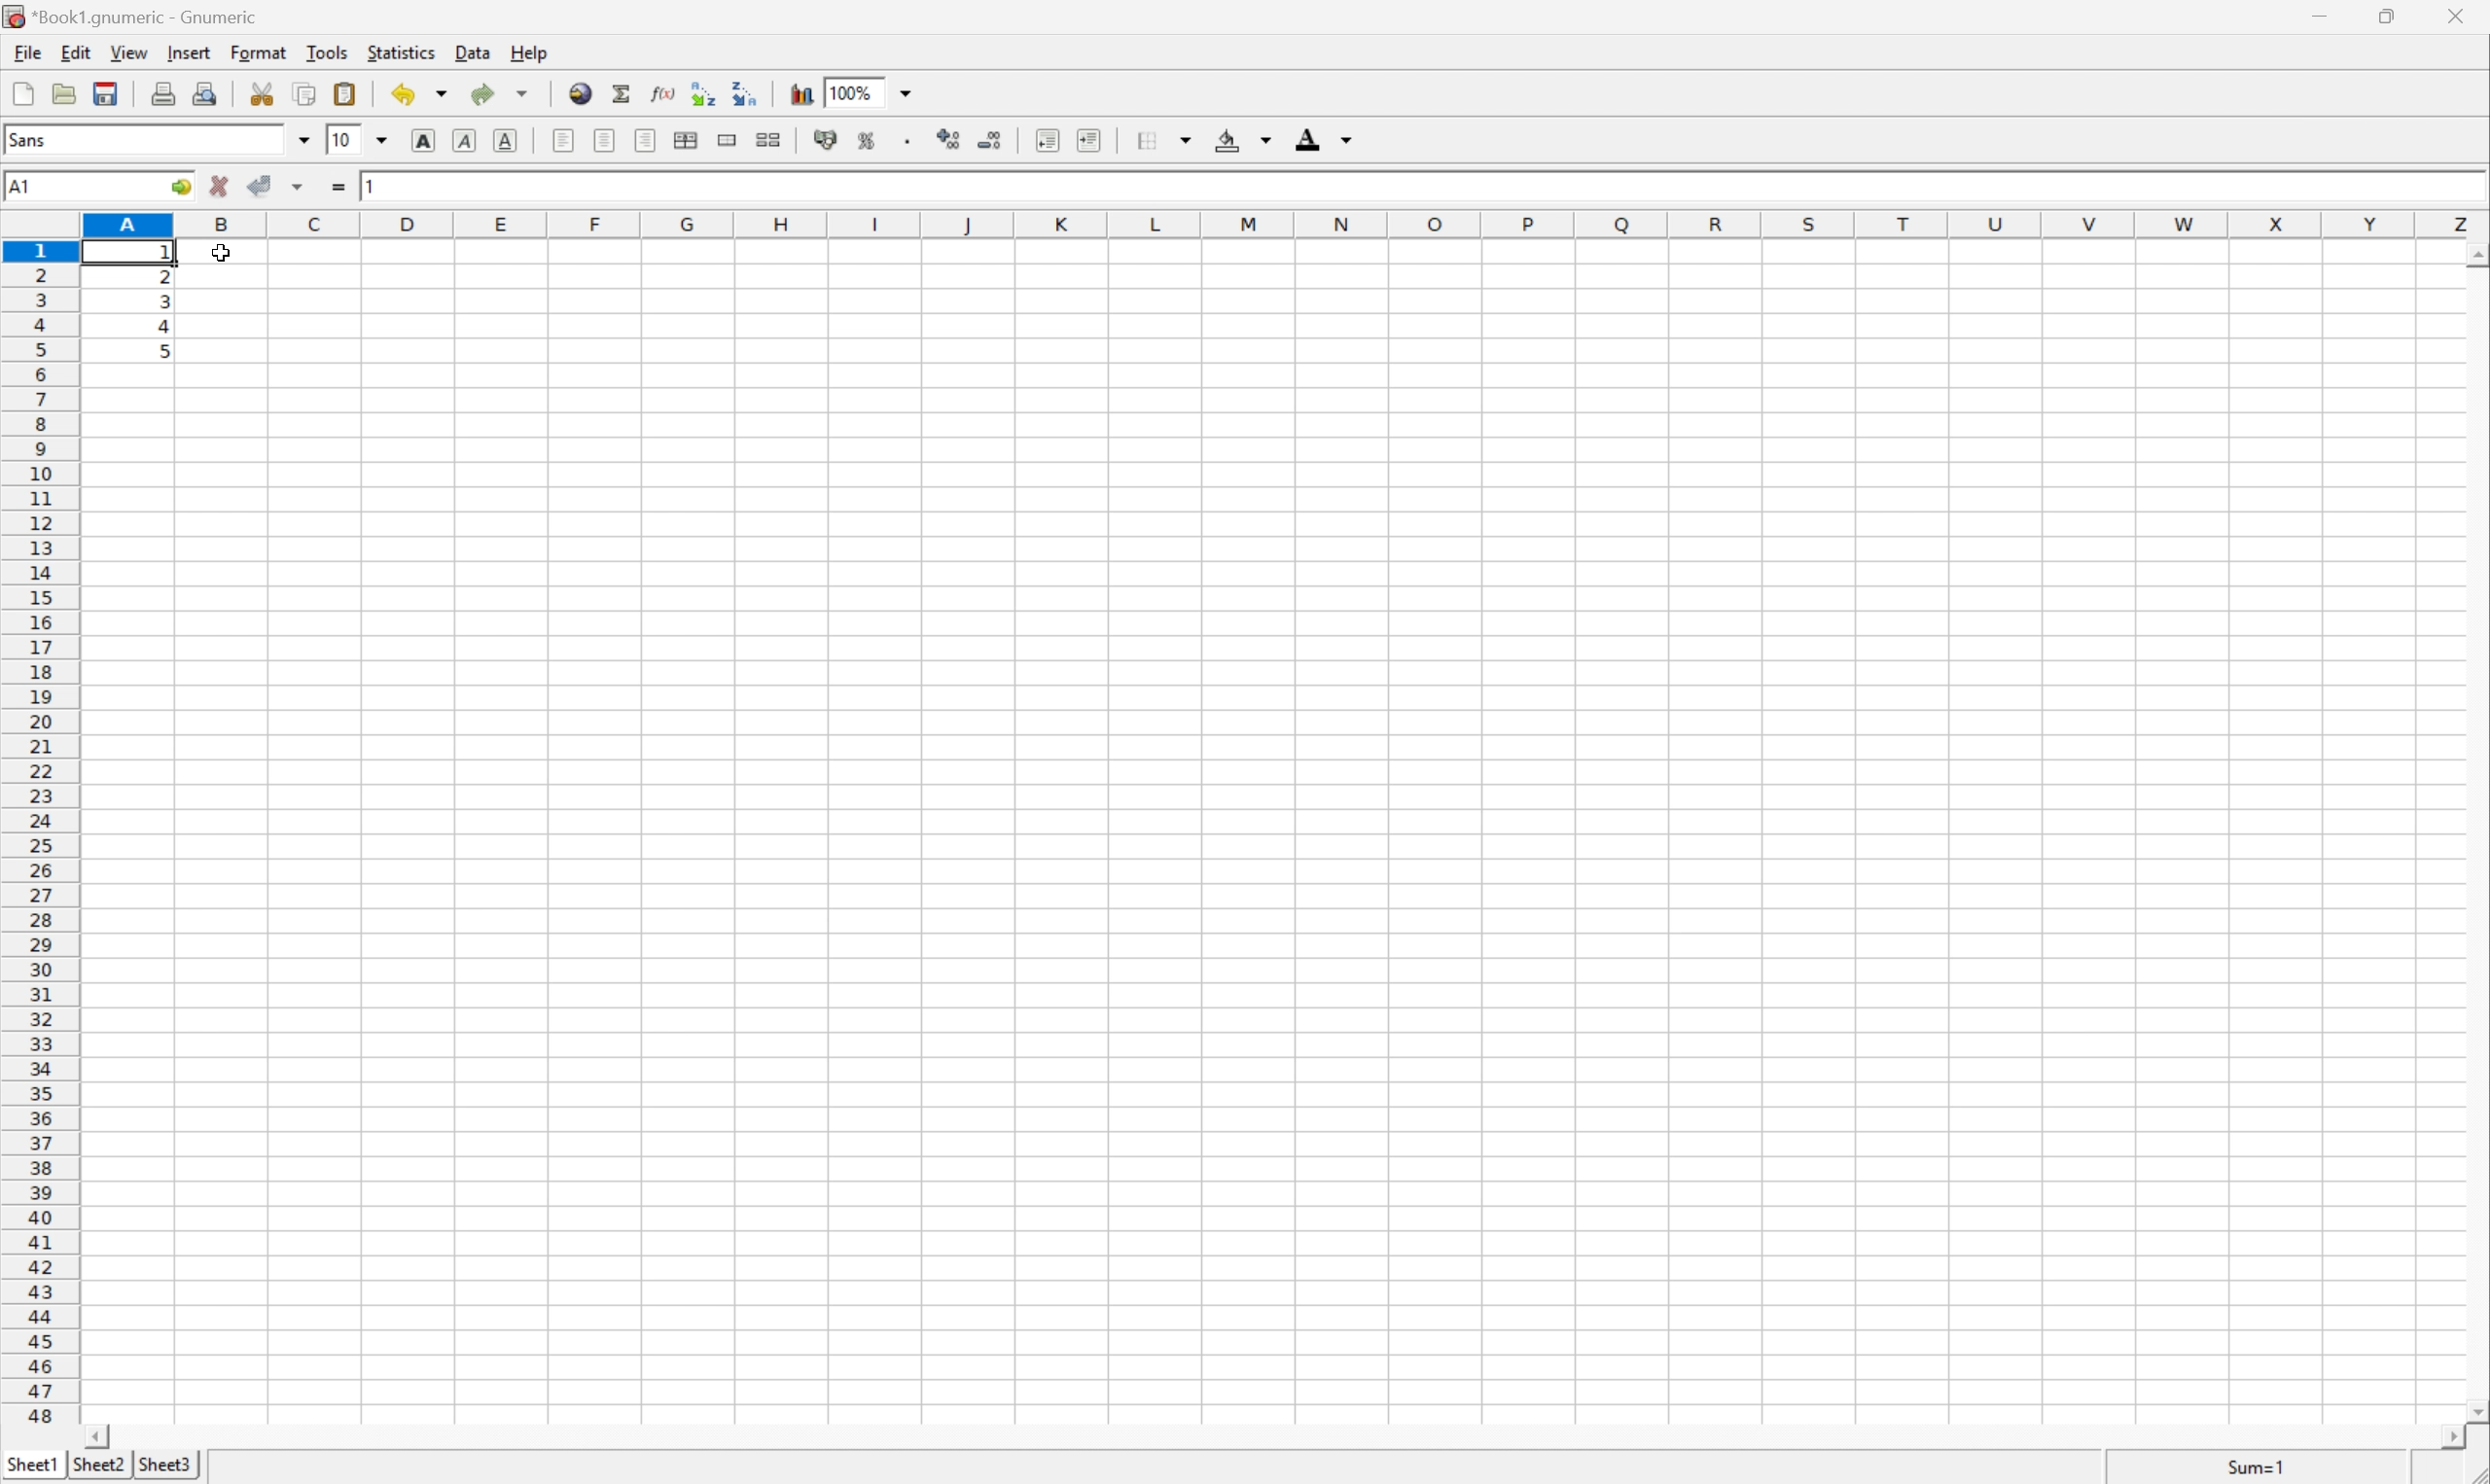  What do you see at coordinates (992, 138) in the screenshot?
I see `Decrease the decimals displayed` at bounding box center [992, 138].